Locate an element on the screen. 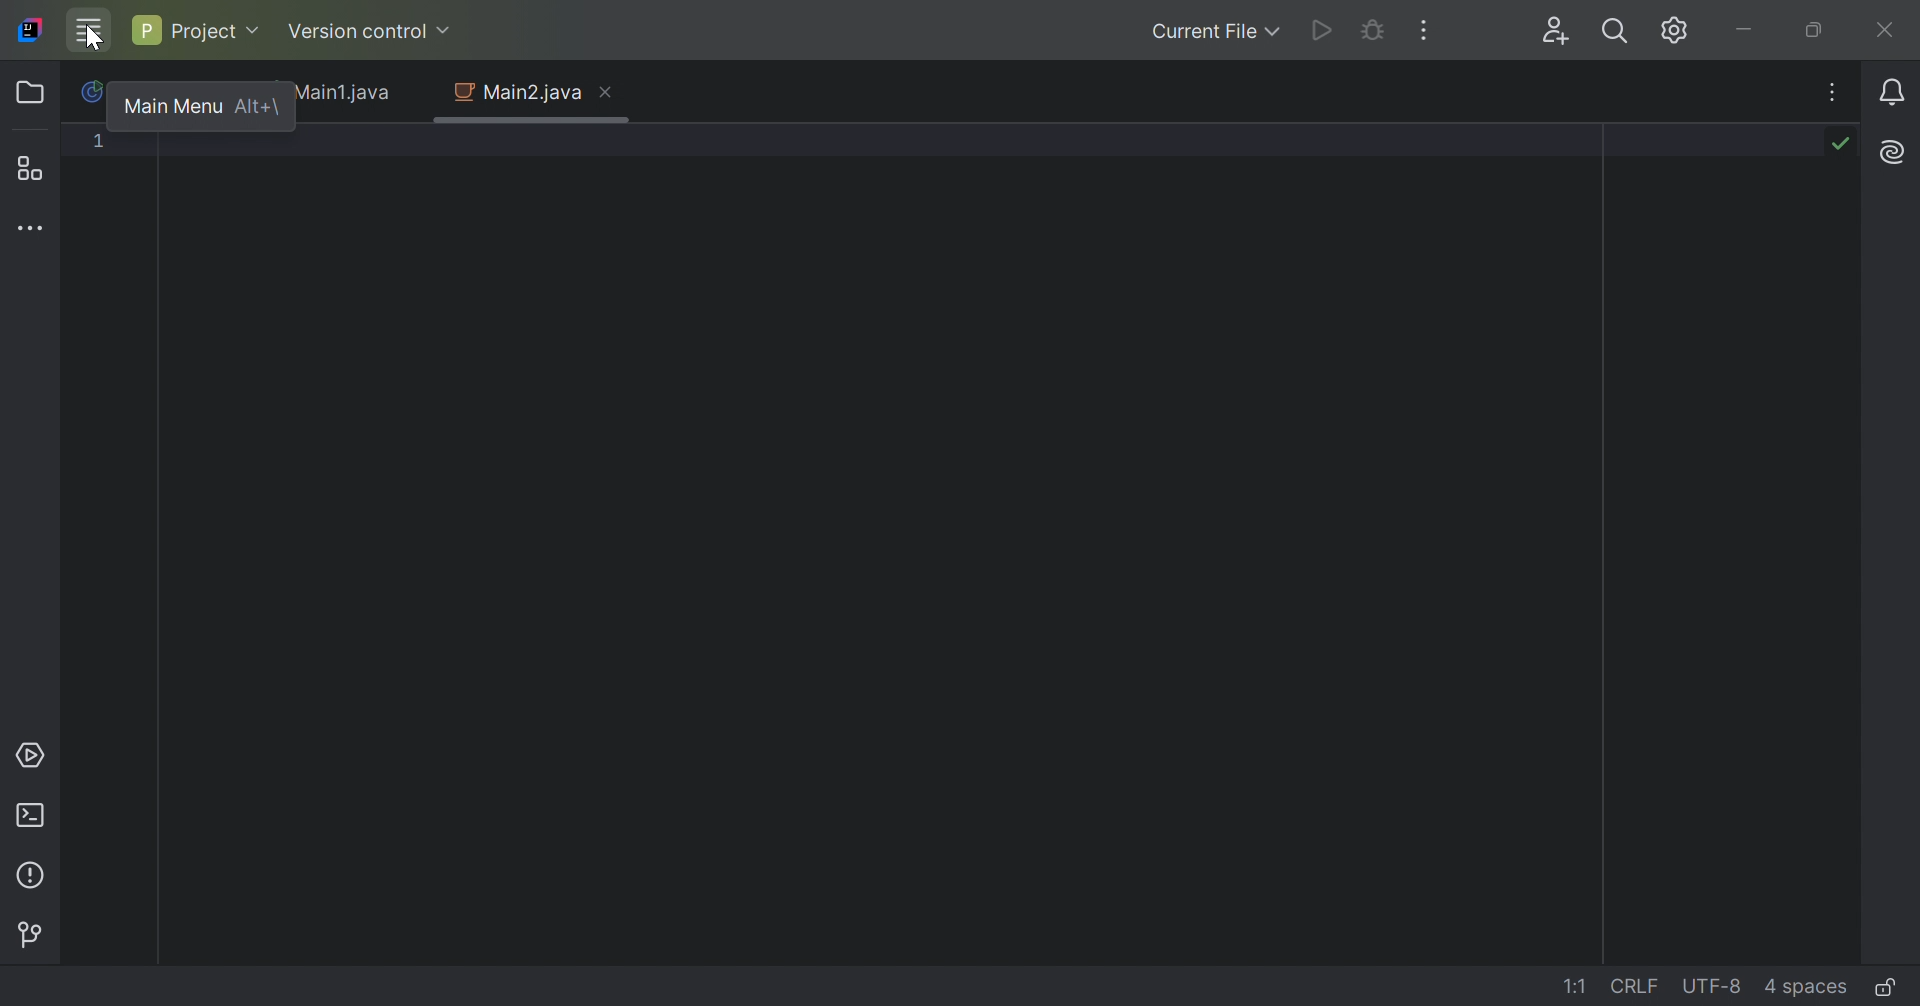 The width and height of the screenshot is (1920, 1006). Make file read-only is located at coordinates (1884, 990).